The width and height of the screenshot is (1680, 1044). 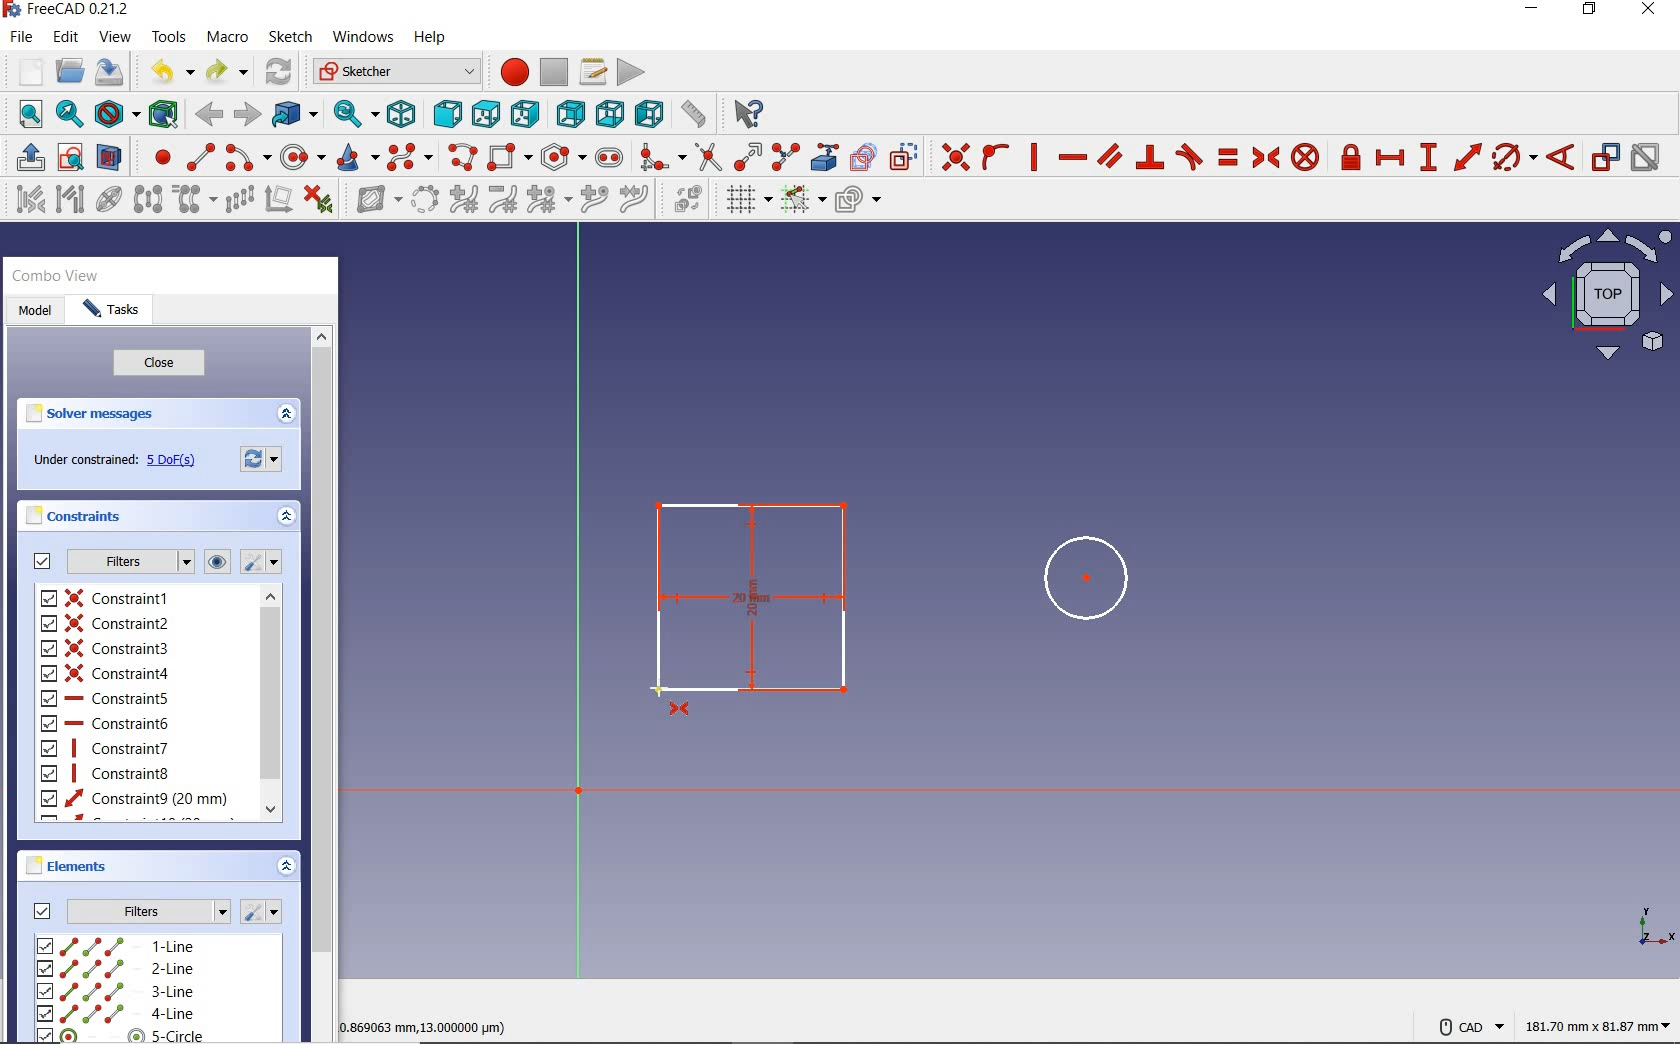 What do you see at coordinates (355, 113) in the screenshot?
I see `sync view` at bounding box center [355, 113].